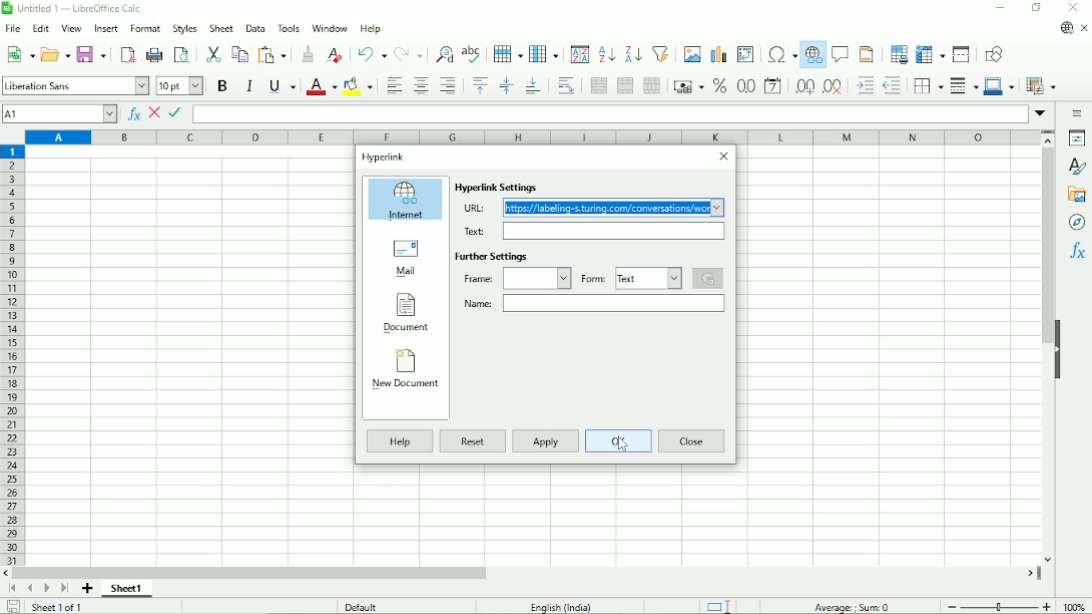 The width and height of the screenshot is (1092, 614). I want to click on Close, so click(693, 440).